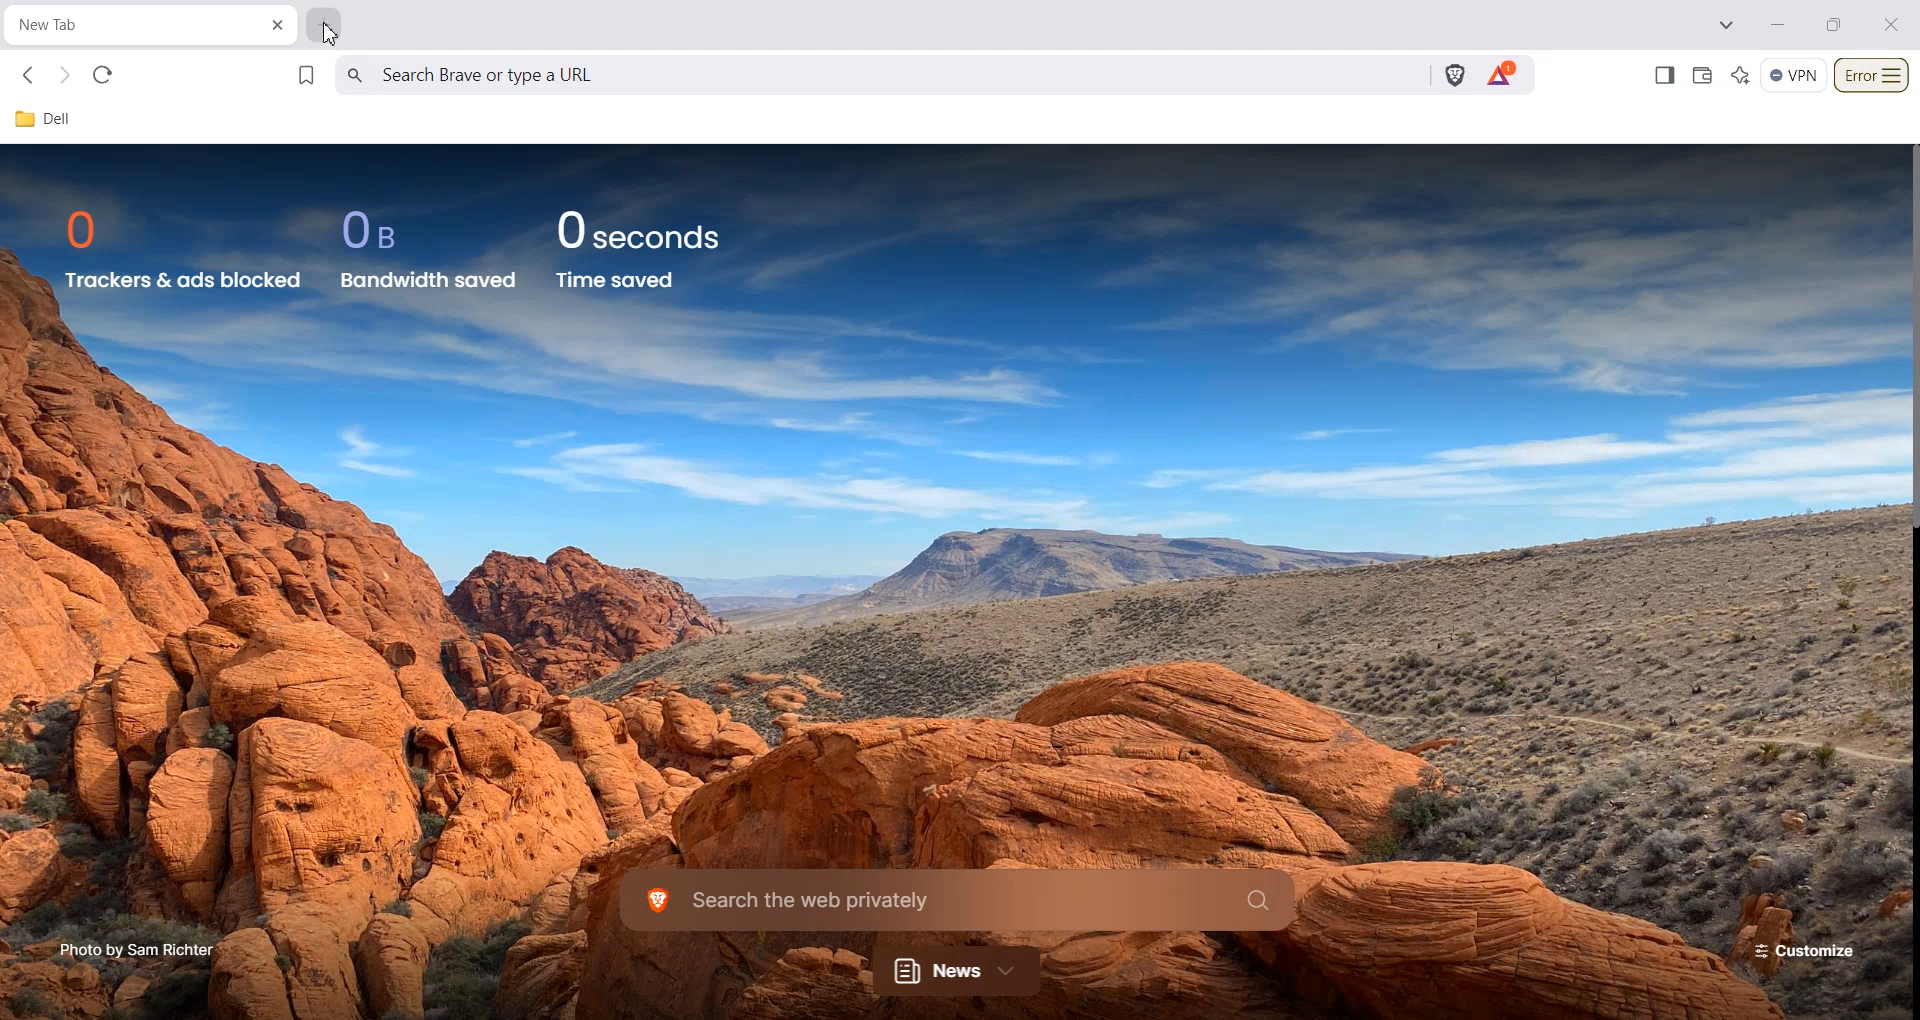 The width and height of the screenshot is (1920, 1020). I want to click on Close Tab, so click(280, 25).